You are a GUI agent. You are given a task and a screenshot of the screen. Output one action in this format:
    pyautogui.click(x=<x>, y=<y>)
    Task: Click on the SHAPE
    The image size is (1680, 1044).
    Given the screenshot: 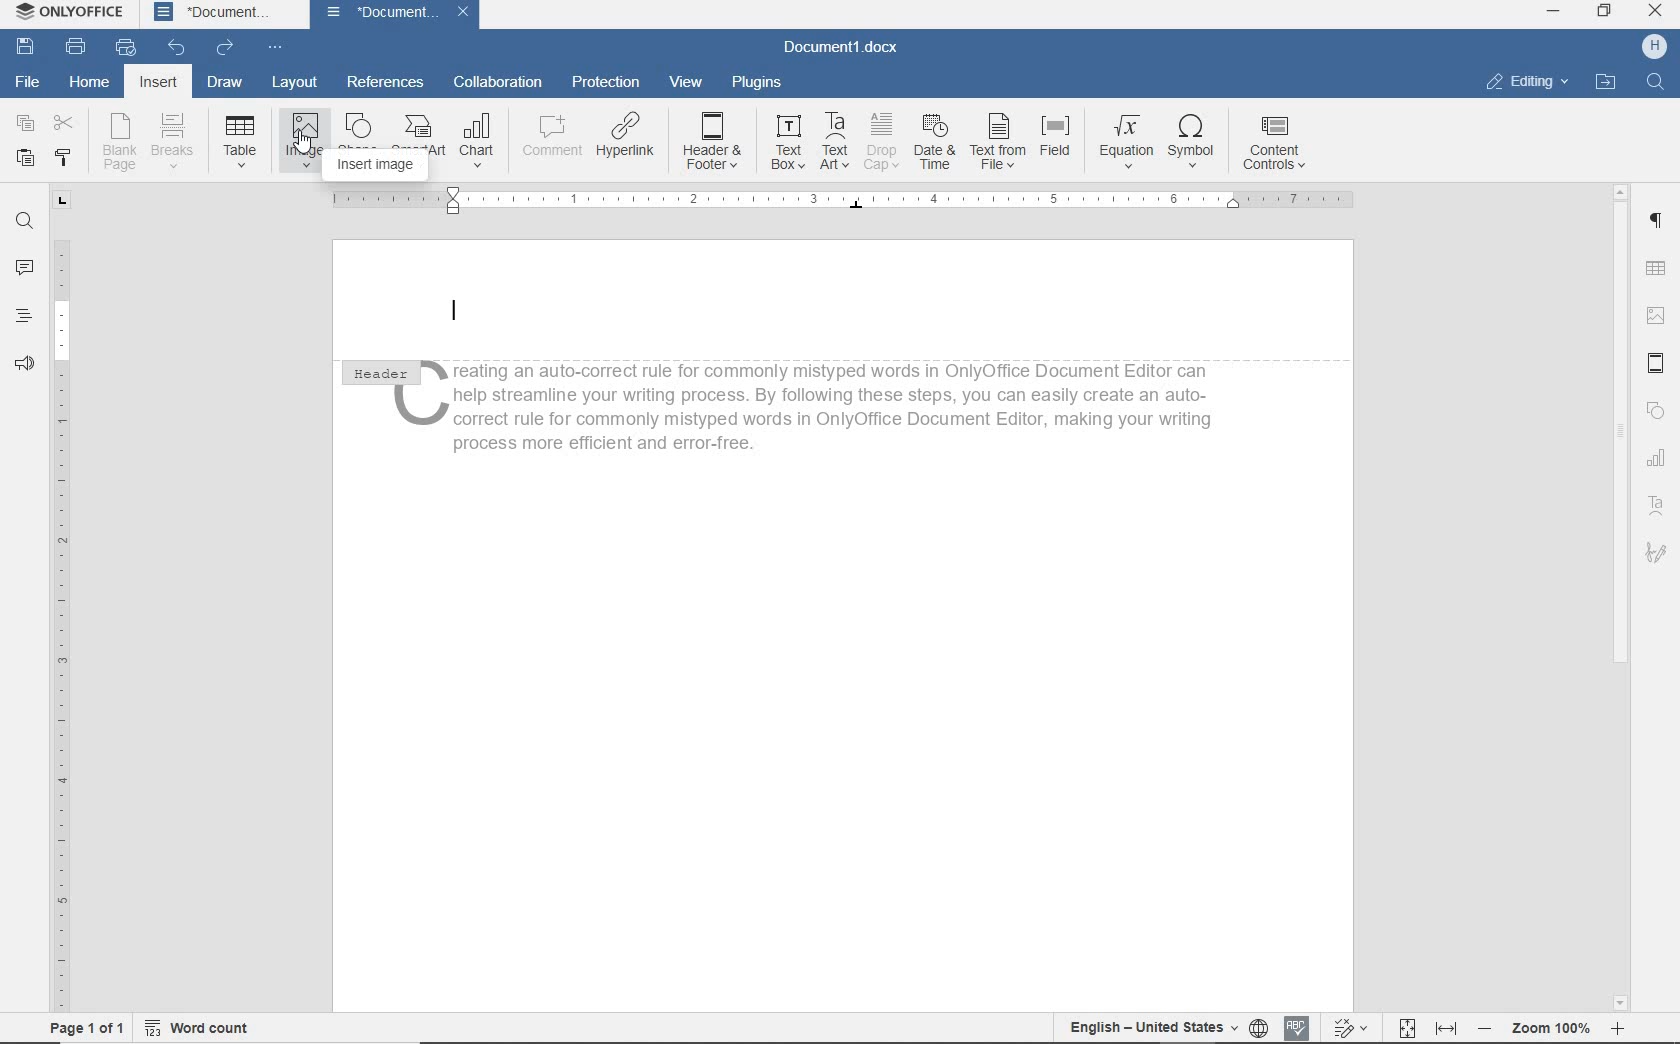 What is the action you would take?
    pyautogui.click(x=360, y=125)
    